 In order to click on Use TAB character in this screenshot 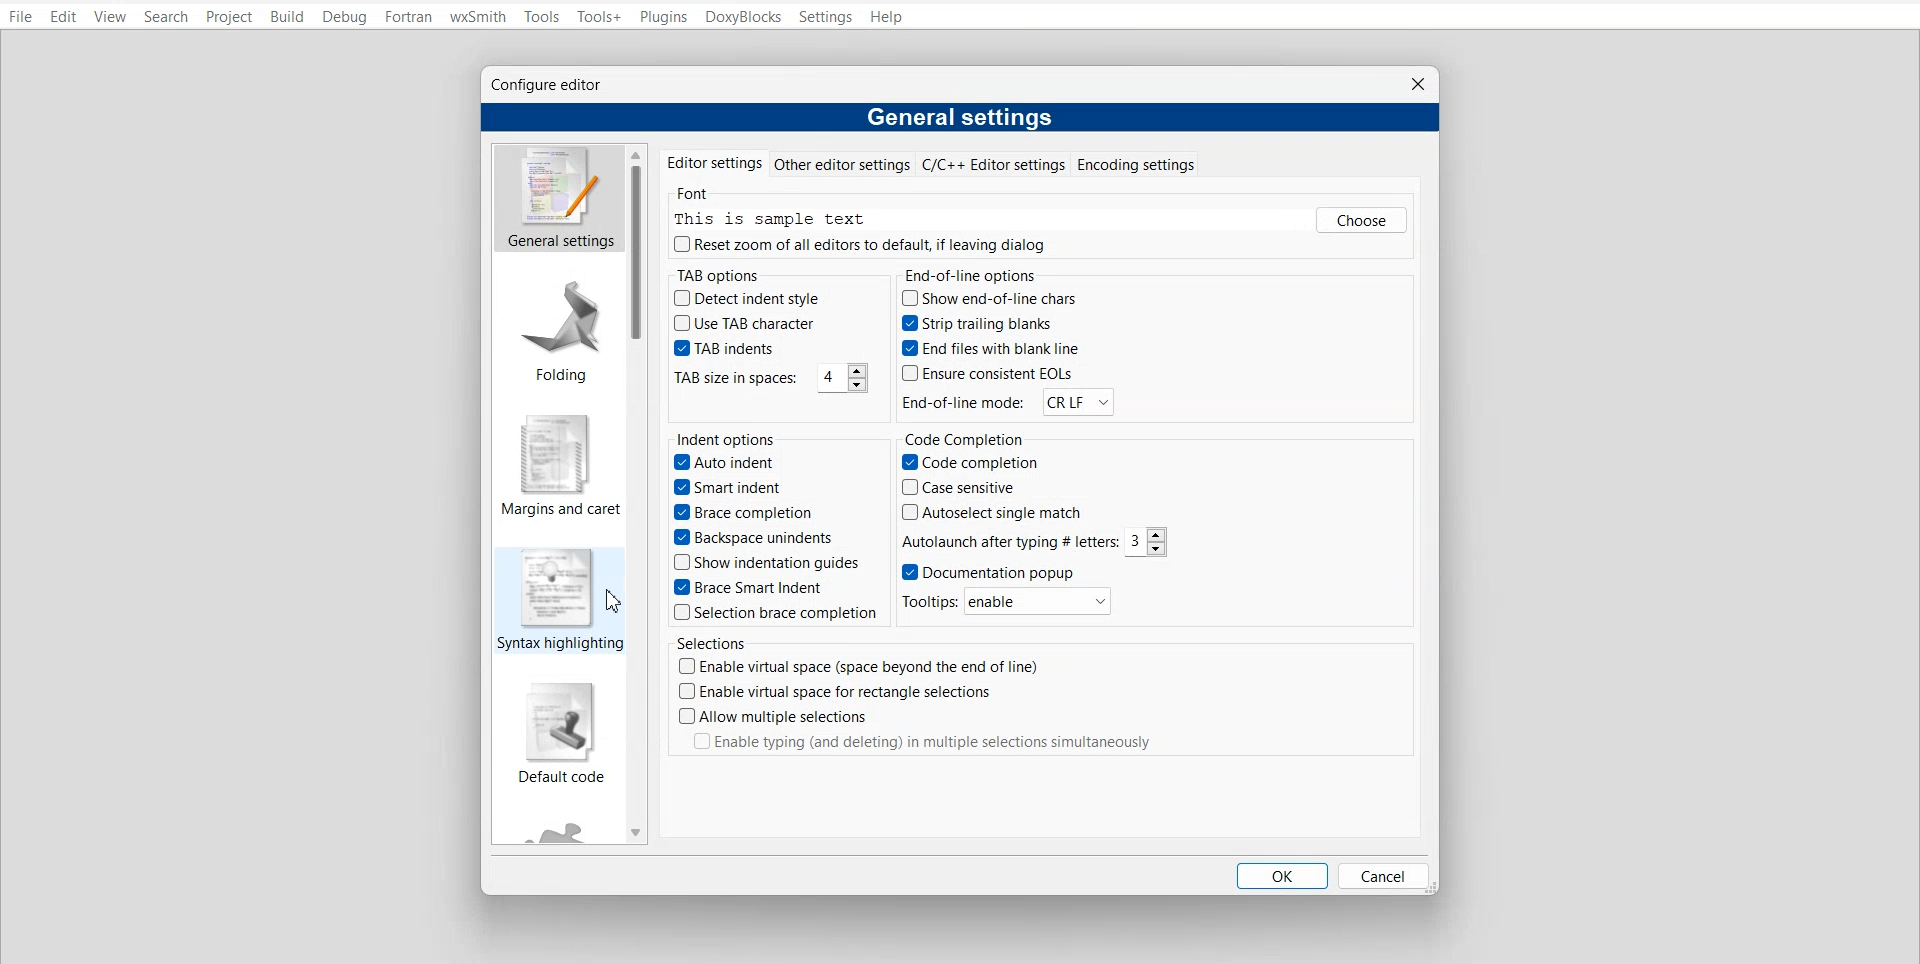, I will do `click(744, 323)`.